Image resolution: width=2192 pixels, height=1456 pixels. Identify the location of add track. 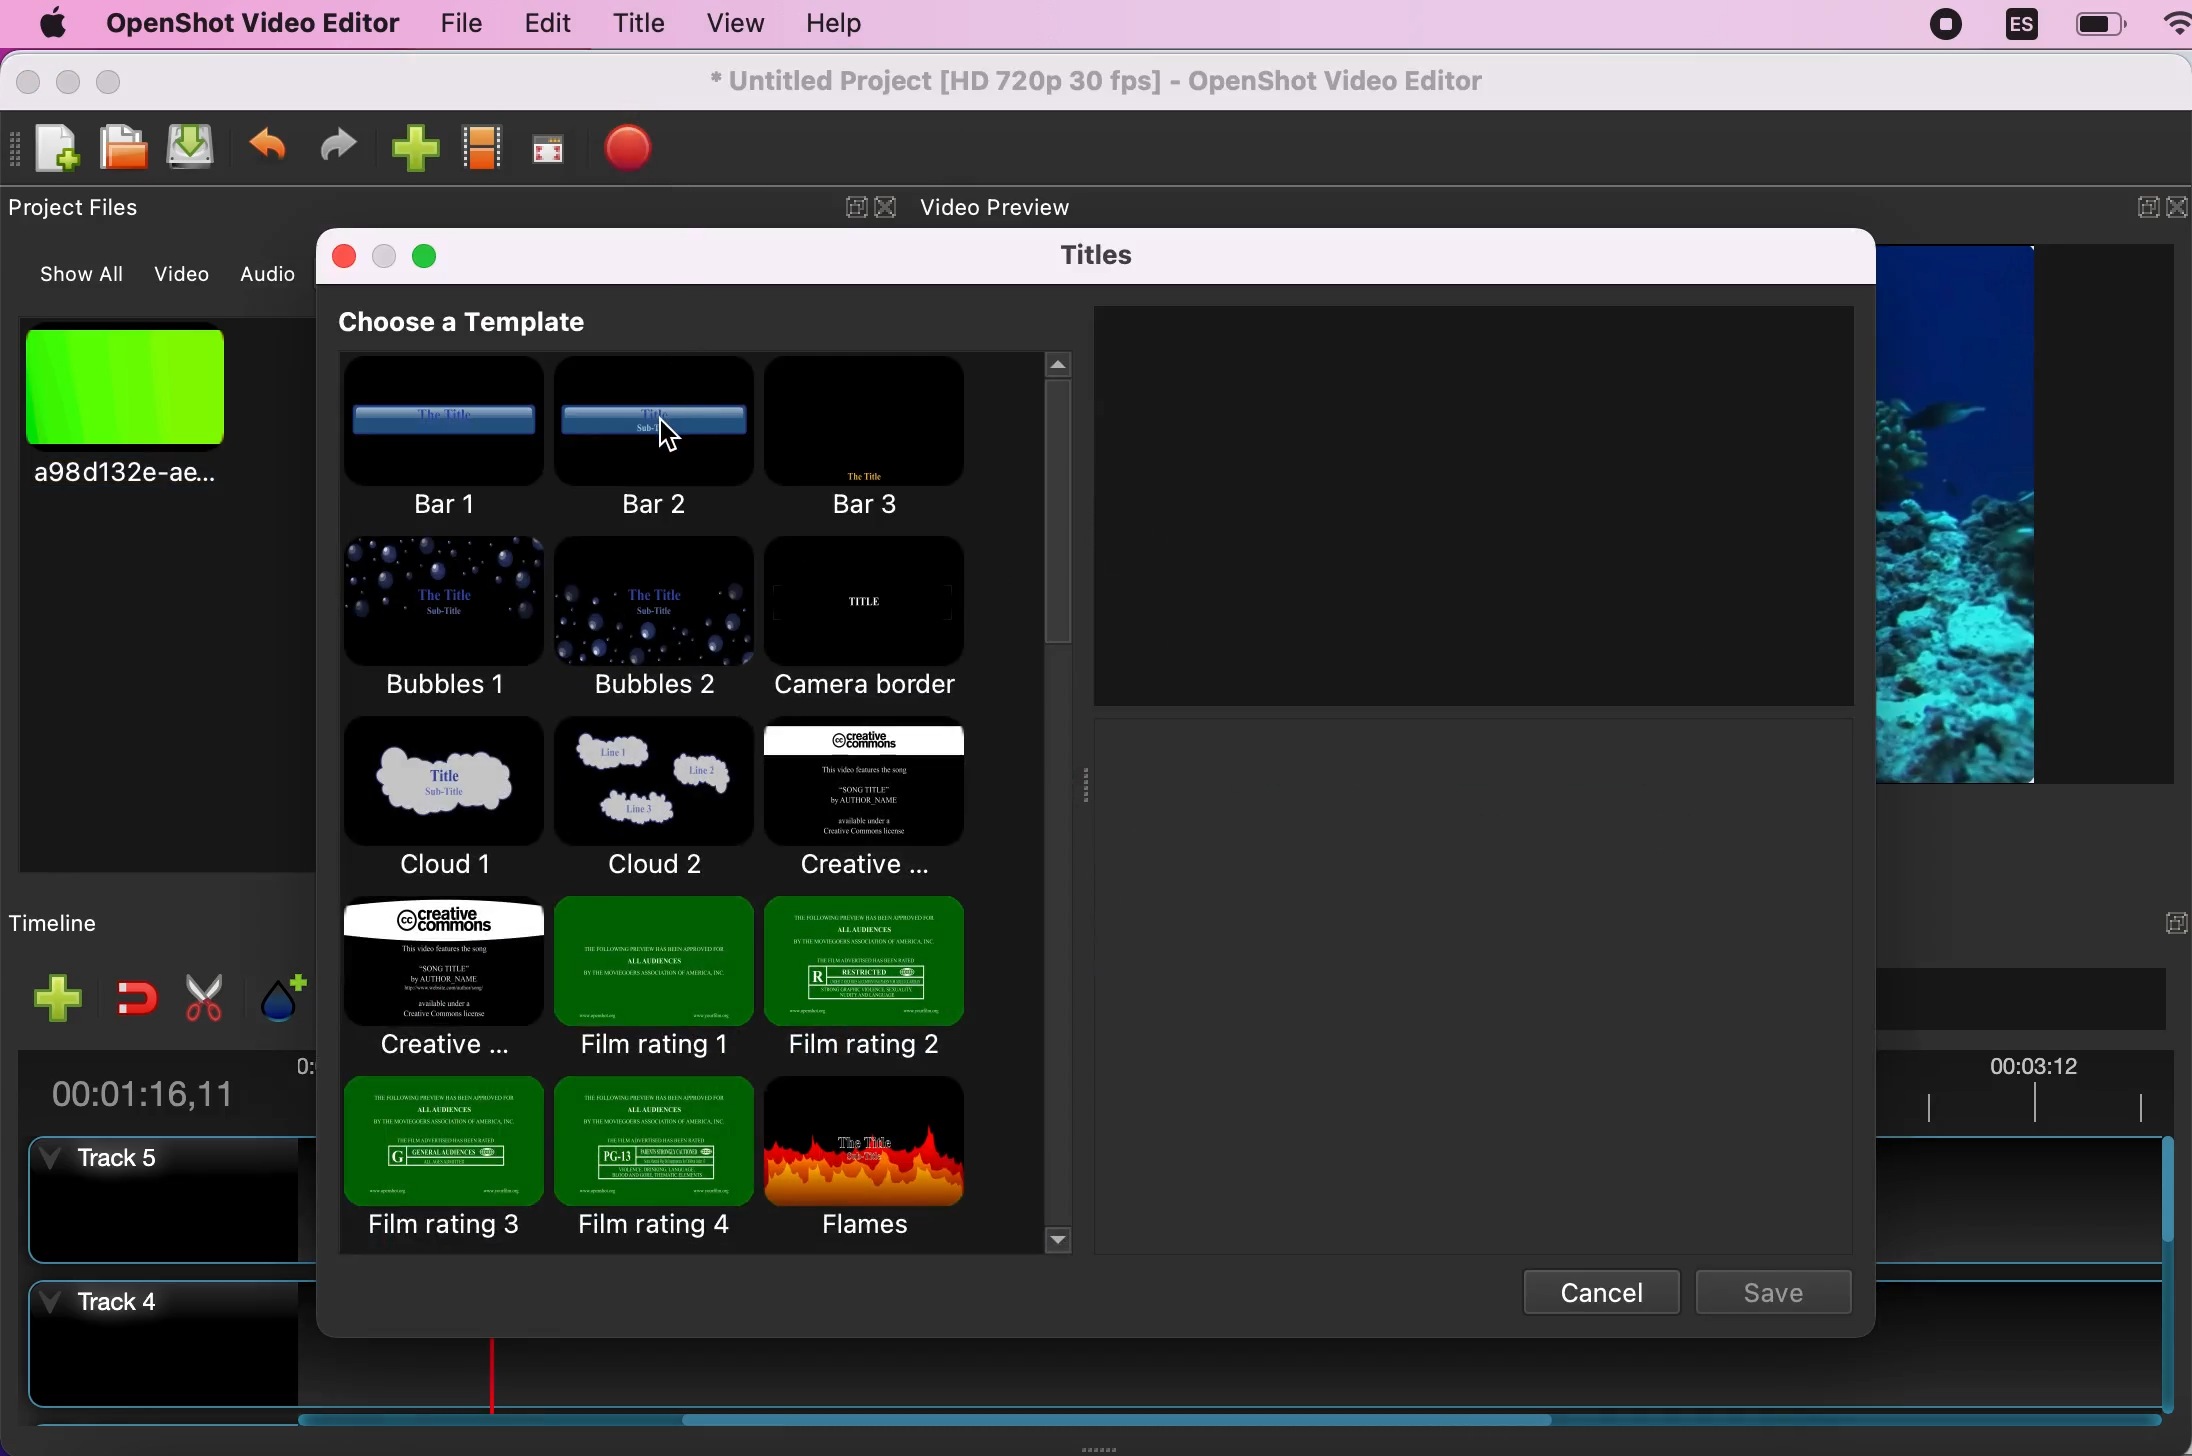
(53, 997).